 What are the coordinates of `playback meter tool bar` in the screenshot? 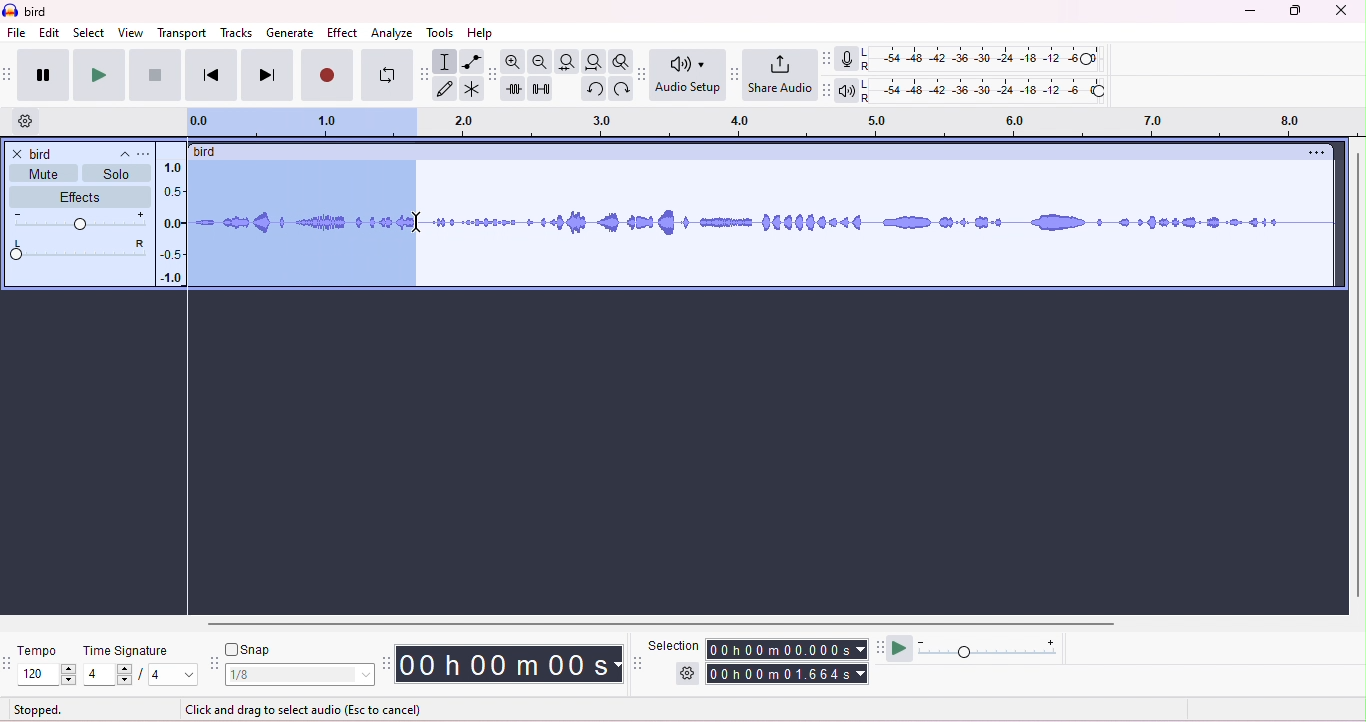 It's located at (830, 90).